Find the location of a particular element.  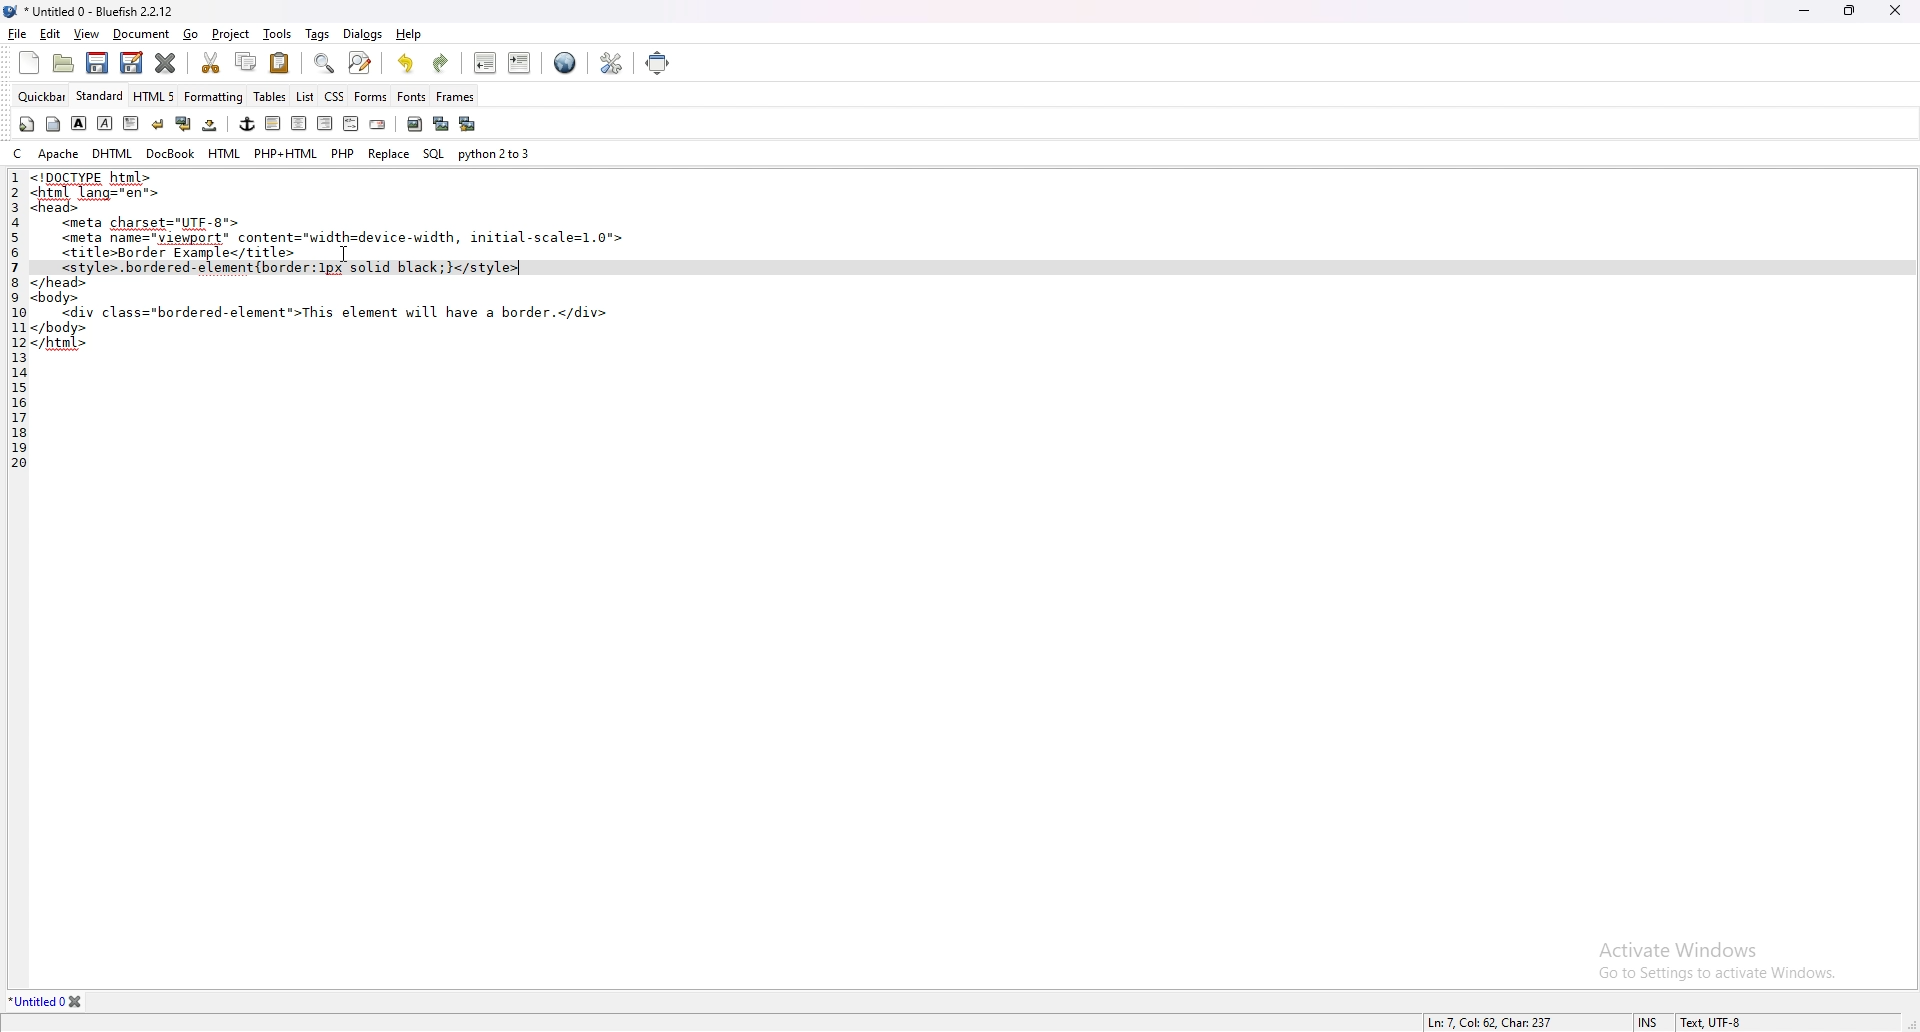

quickbar is located at coordinates (42, 97).